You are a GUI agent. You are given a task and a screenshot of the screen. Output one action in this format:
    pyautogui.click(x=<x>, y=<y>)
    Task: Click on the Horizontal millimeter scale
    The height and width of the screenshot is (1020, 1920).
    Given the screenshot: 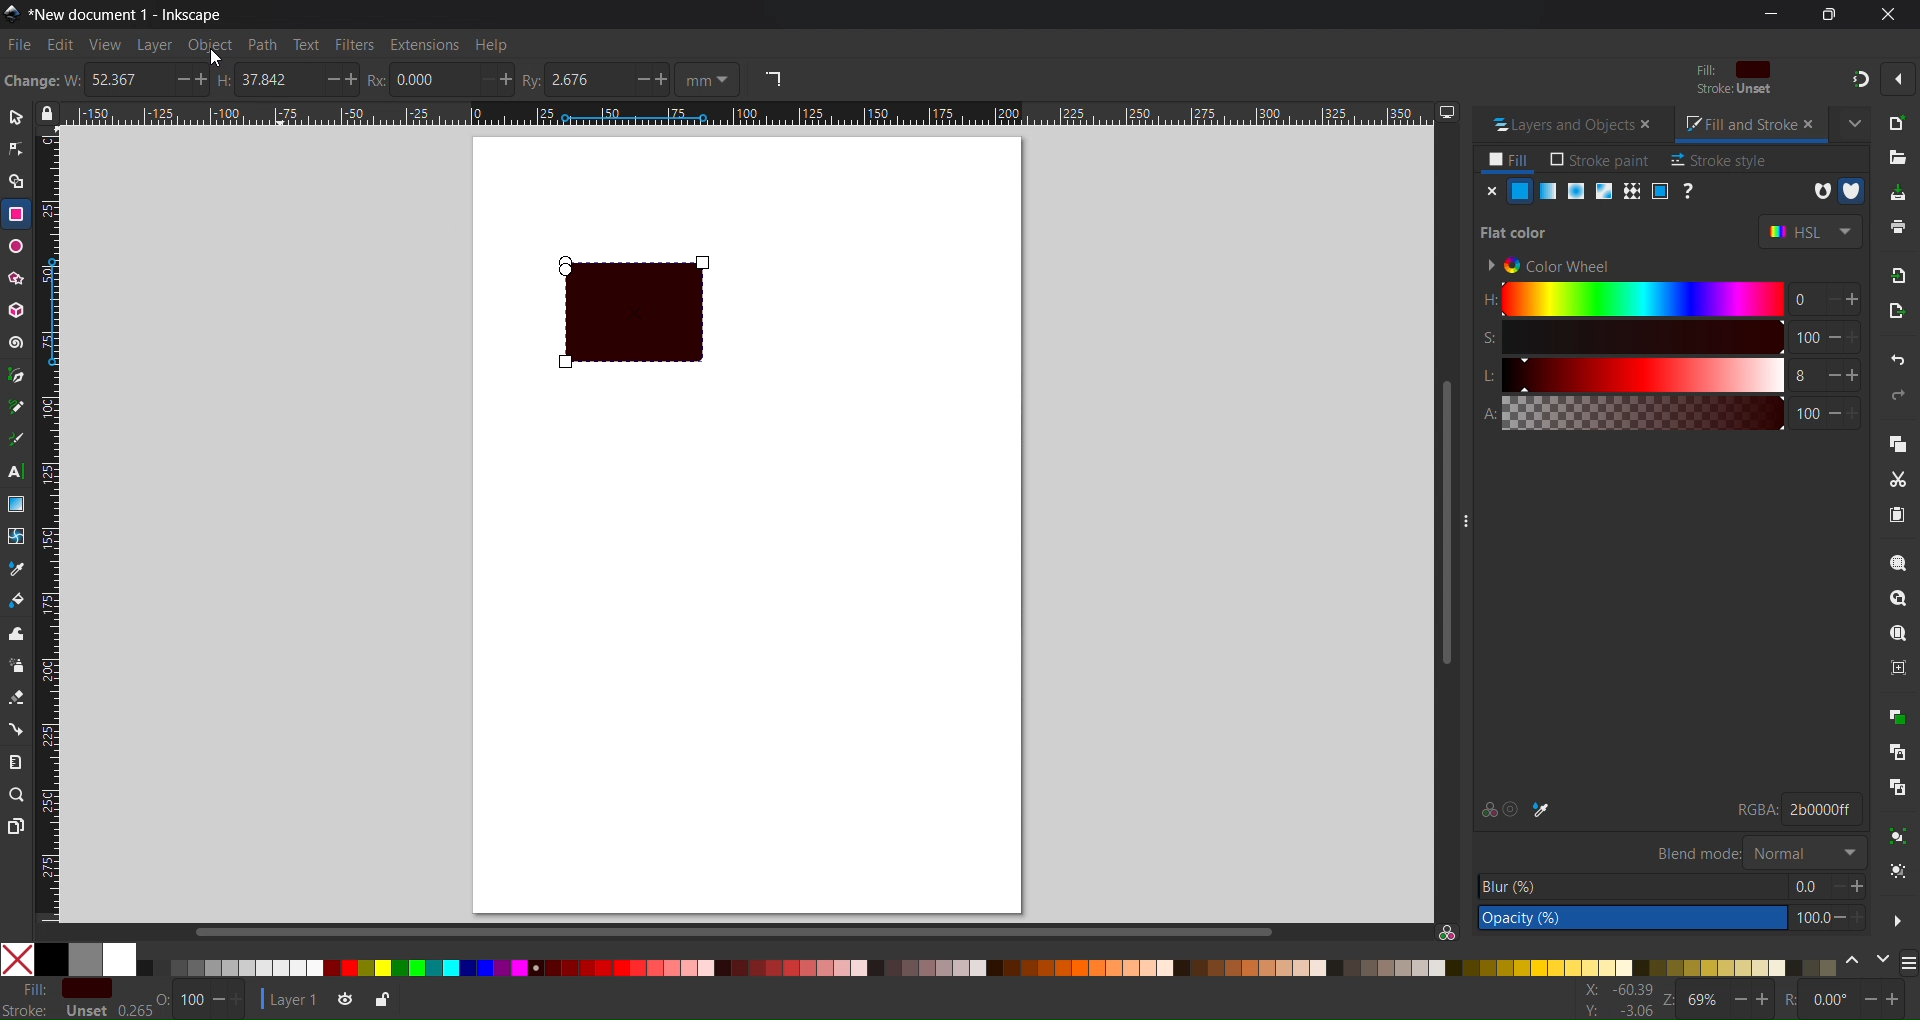 What is the action you would take?
    pyautogui.click(x=747, y=115)
    